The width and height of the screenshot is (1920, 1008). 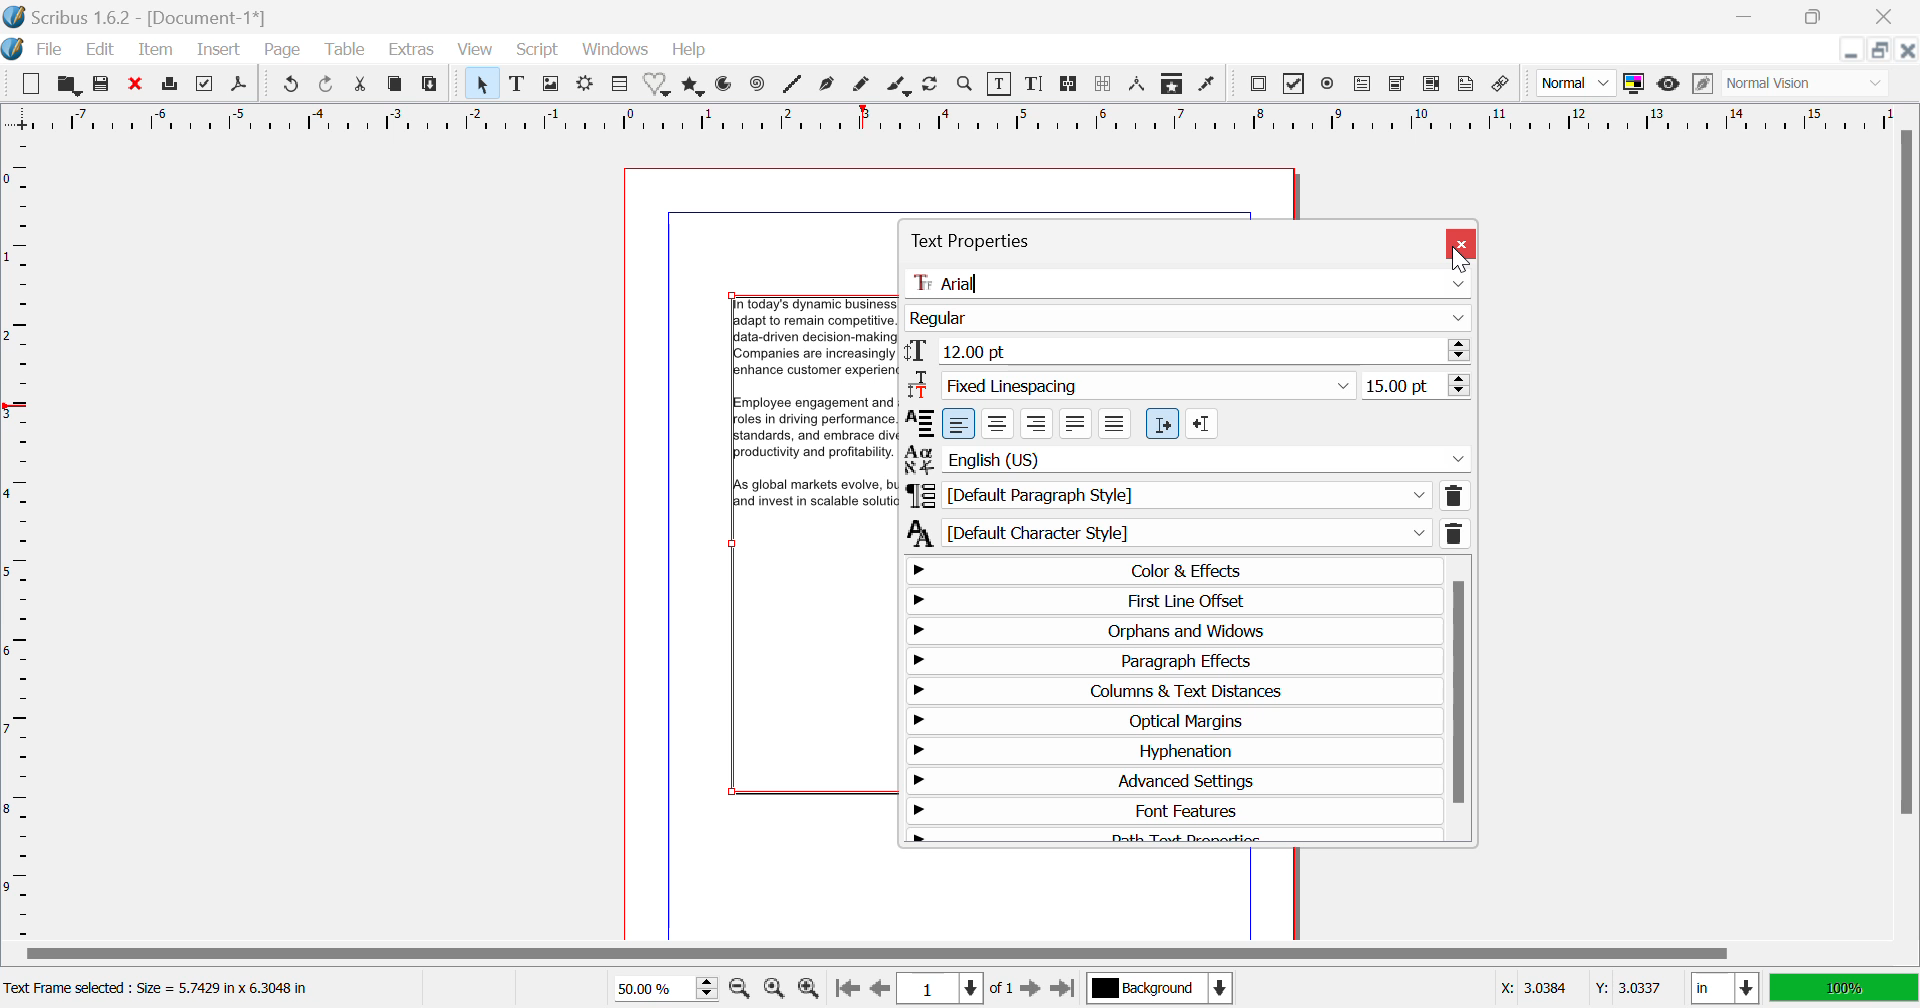 What do you see at coordinates (589, 84) in the screenshot?
I see `Render Frame` at bounding box center [589, 84].